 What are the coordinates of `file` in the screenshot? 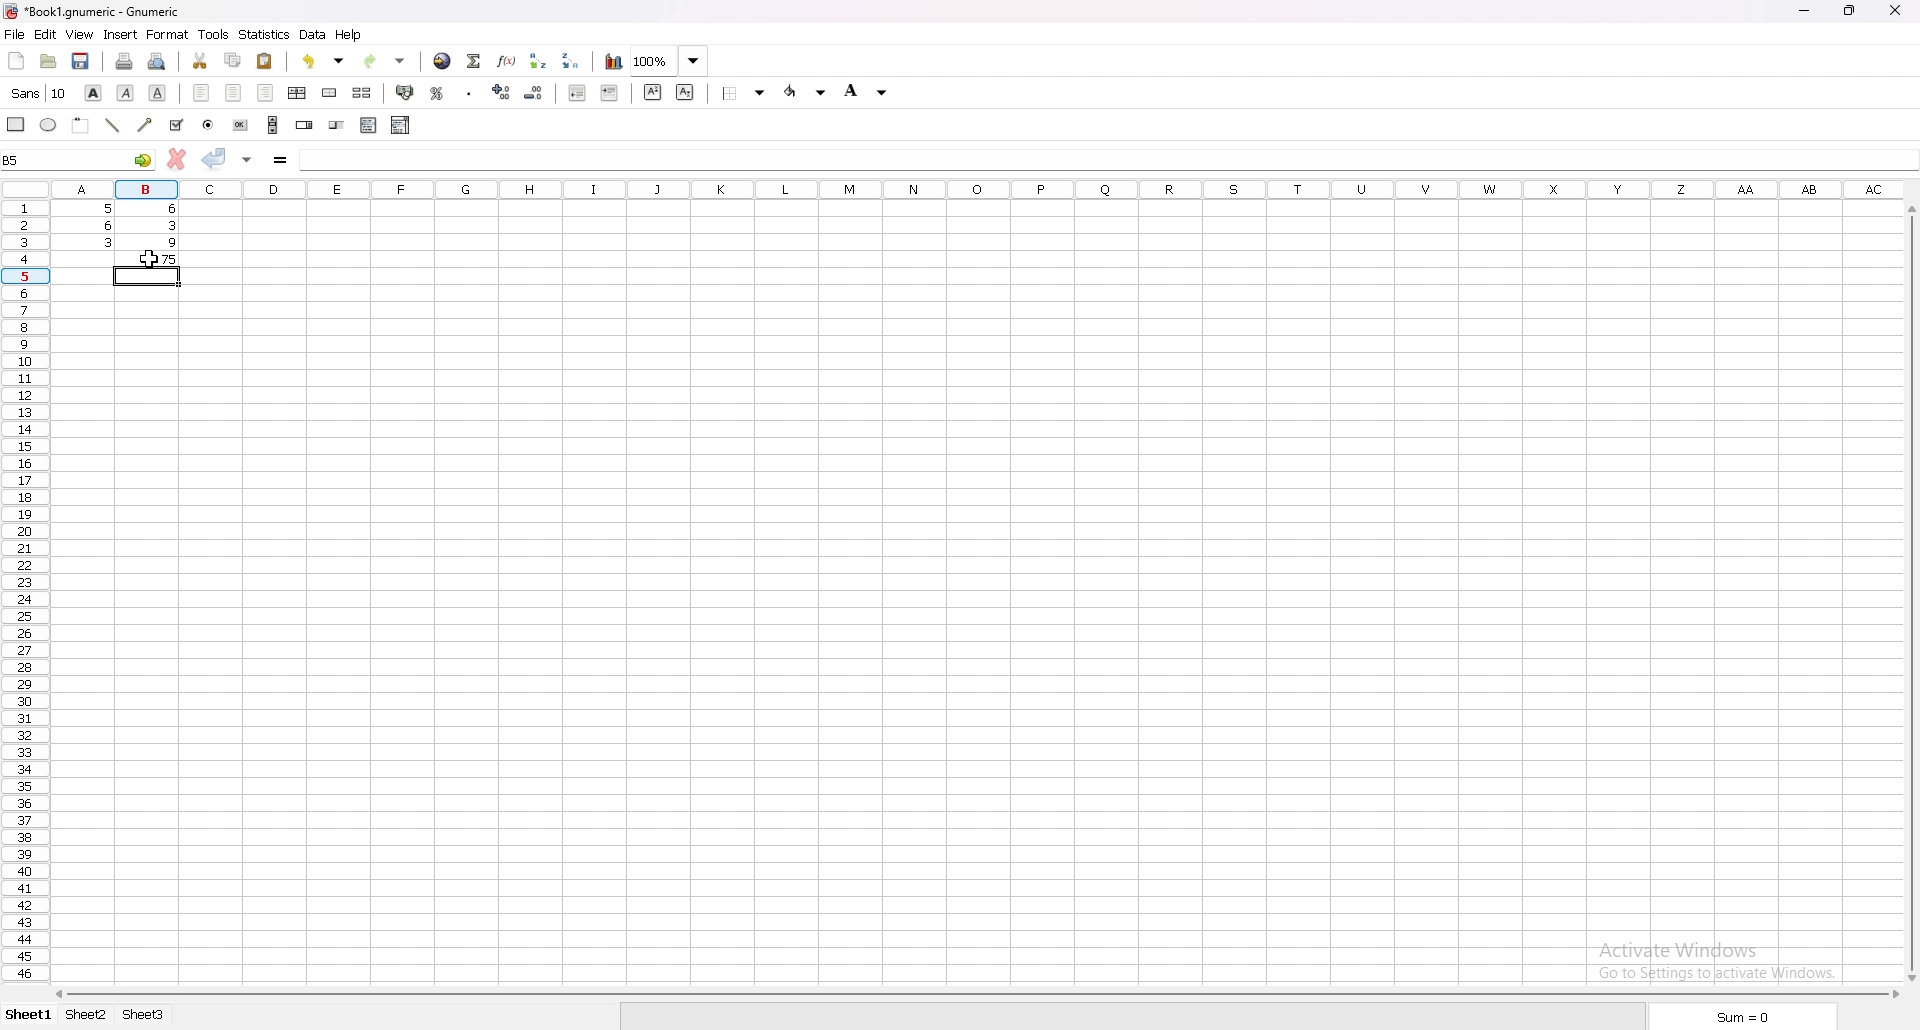 It's located at (15, 34).